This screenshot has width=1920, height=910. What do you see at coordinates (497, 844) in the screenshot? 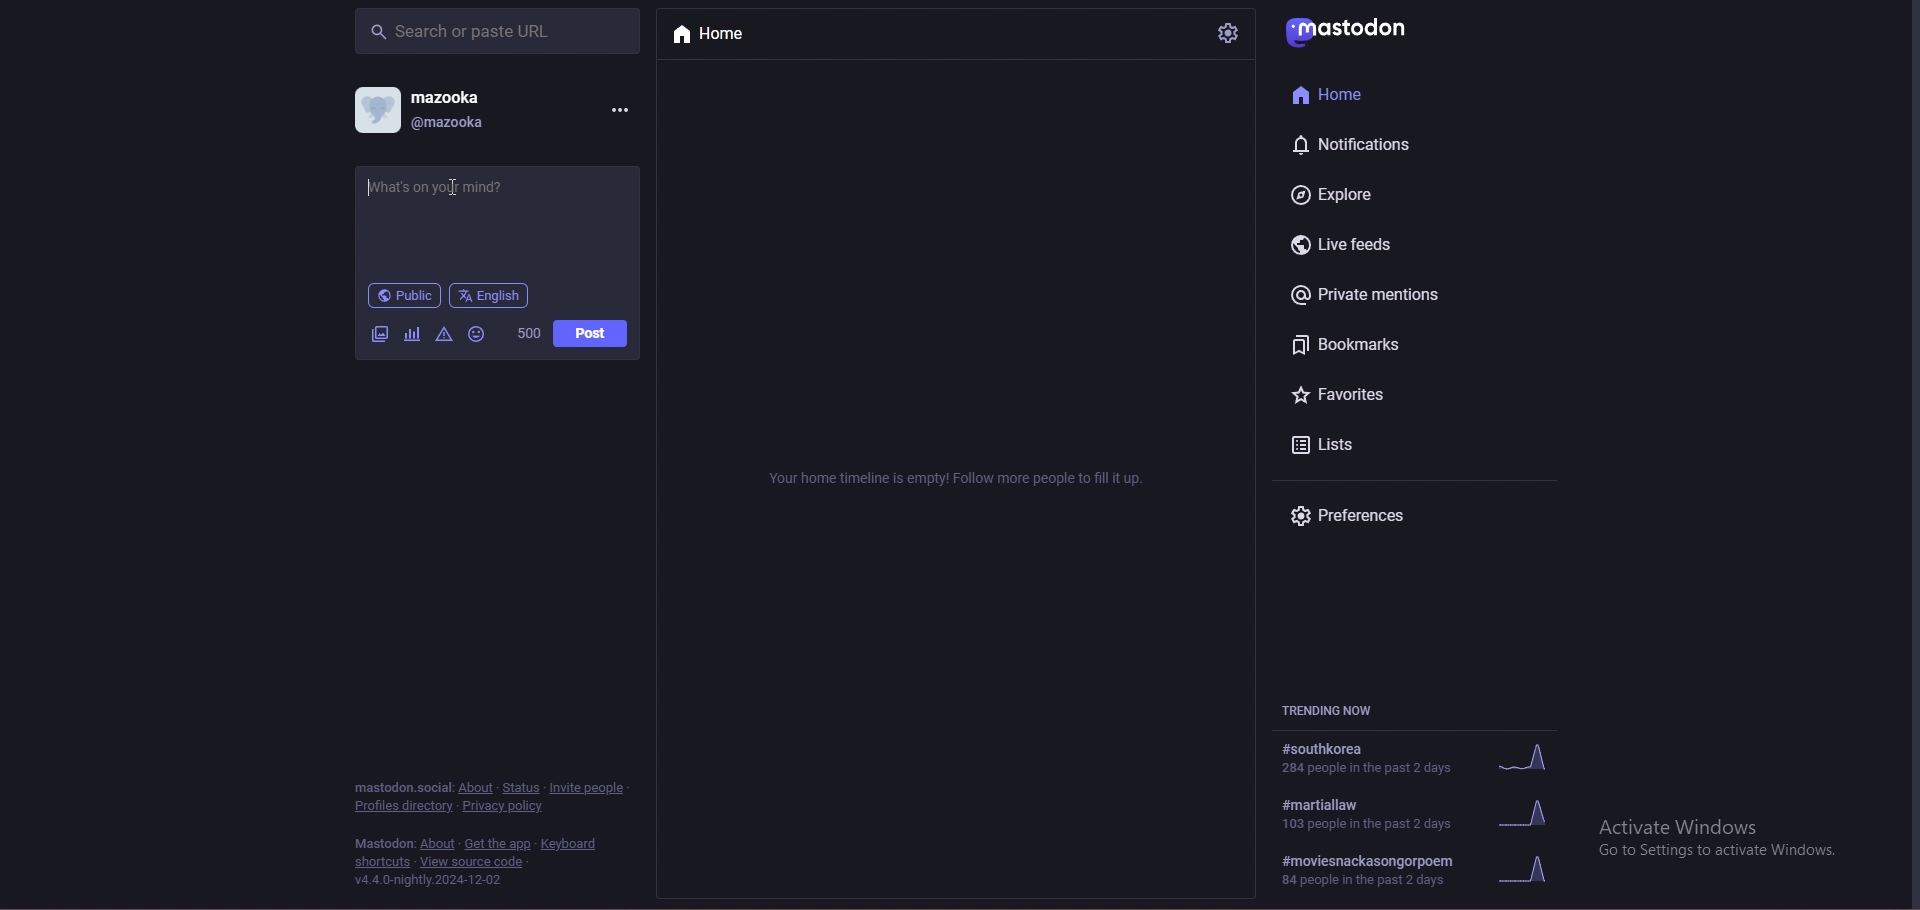
I see `heat add the` at bounding box center [497, 844].